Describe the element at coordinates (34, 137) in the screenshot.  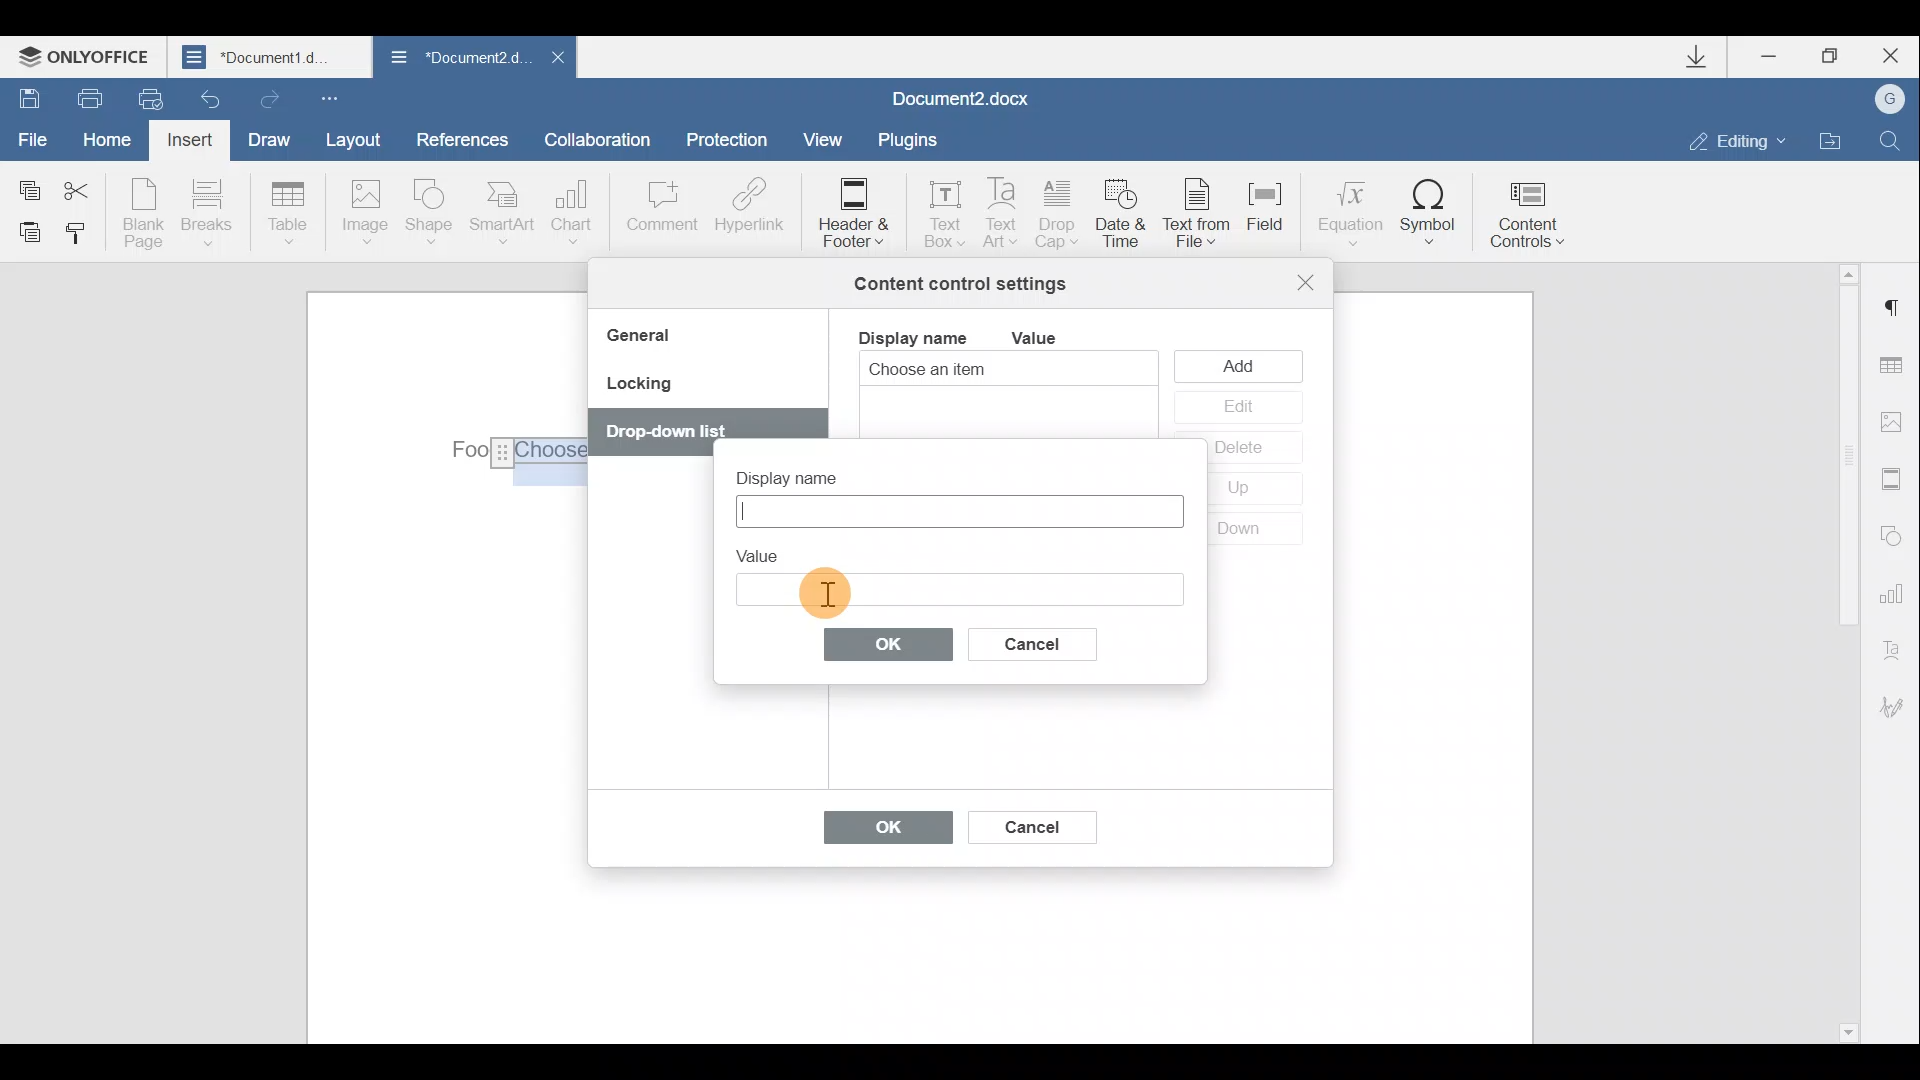
I see `File` at that location.